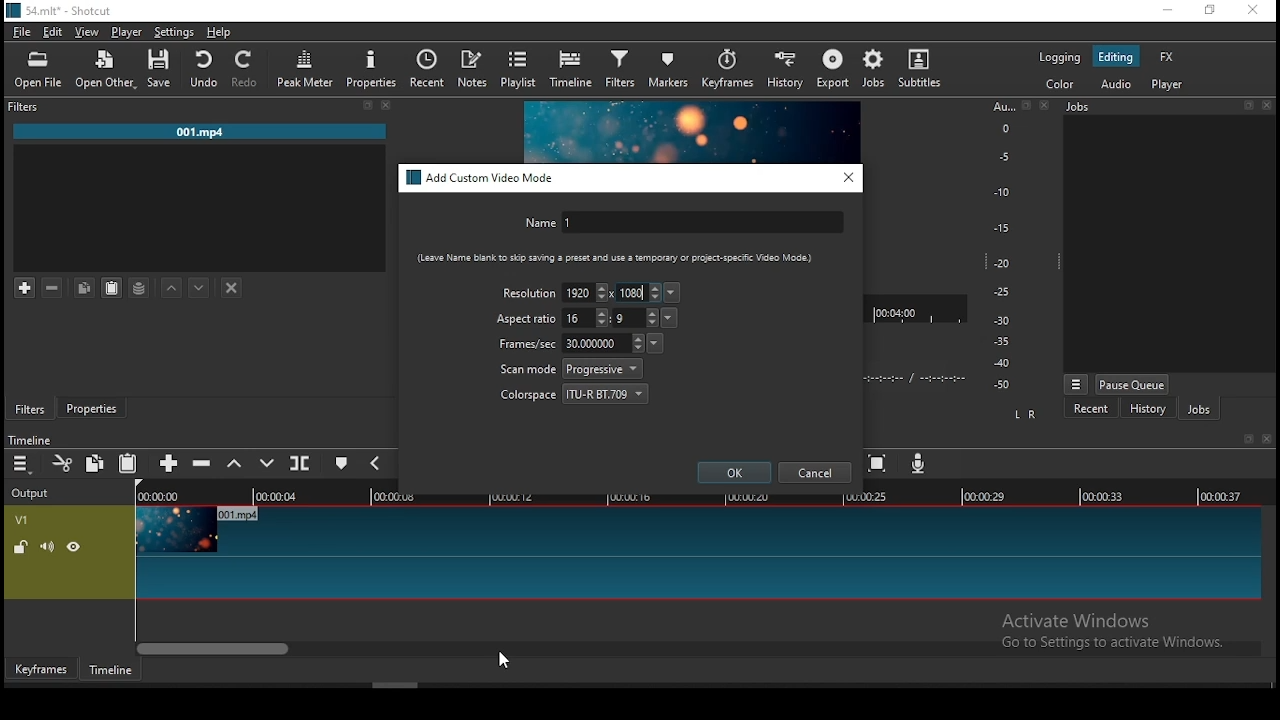  What do you see at coordinates (90, 405) in the screenshot?
I see `properties` at bounding box center [90, 405].